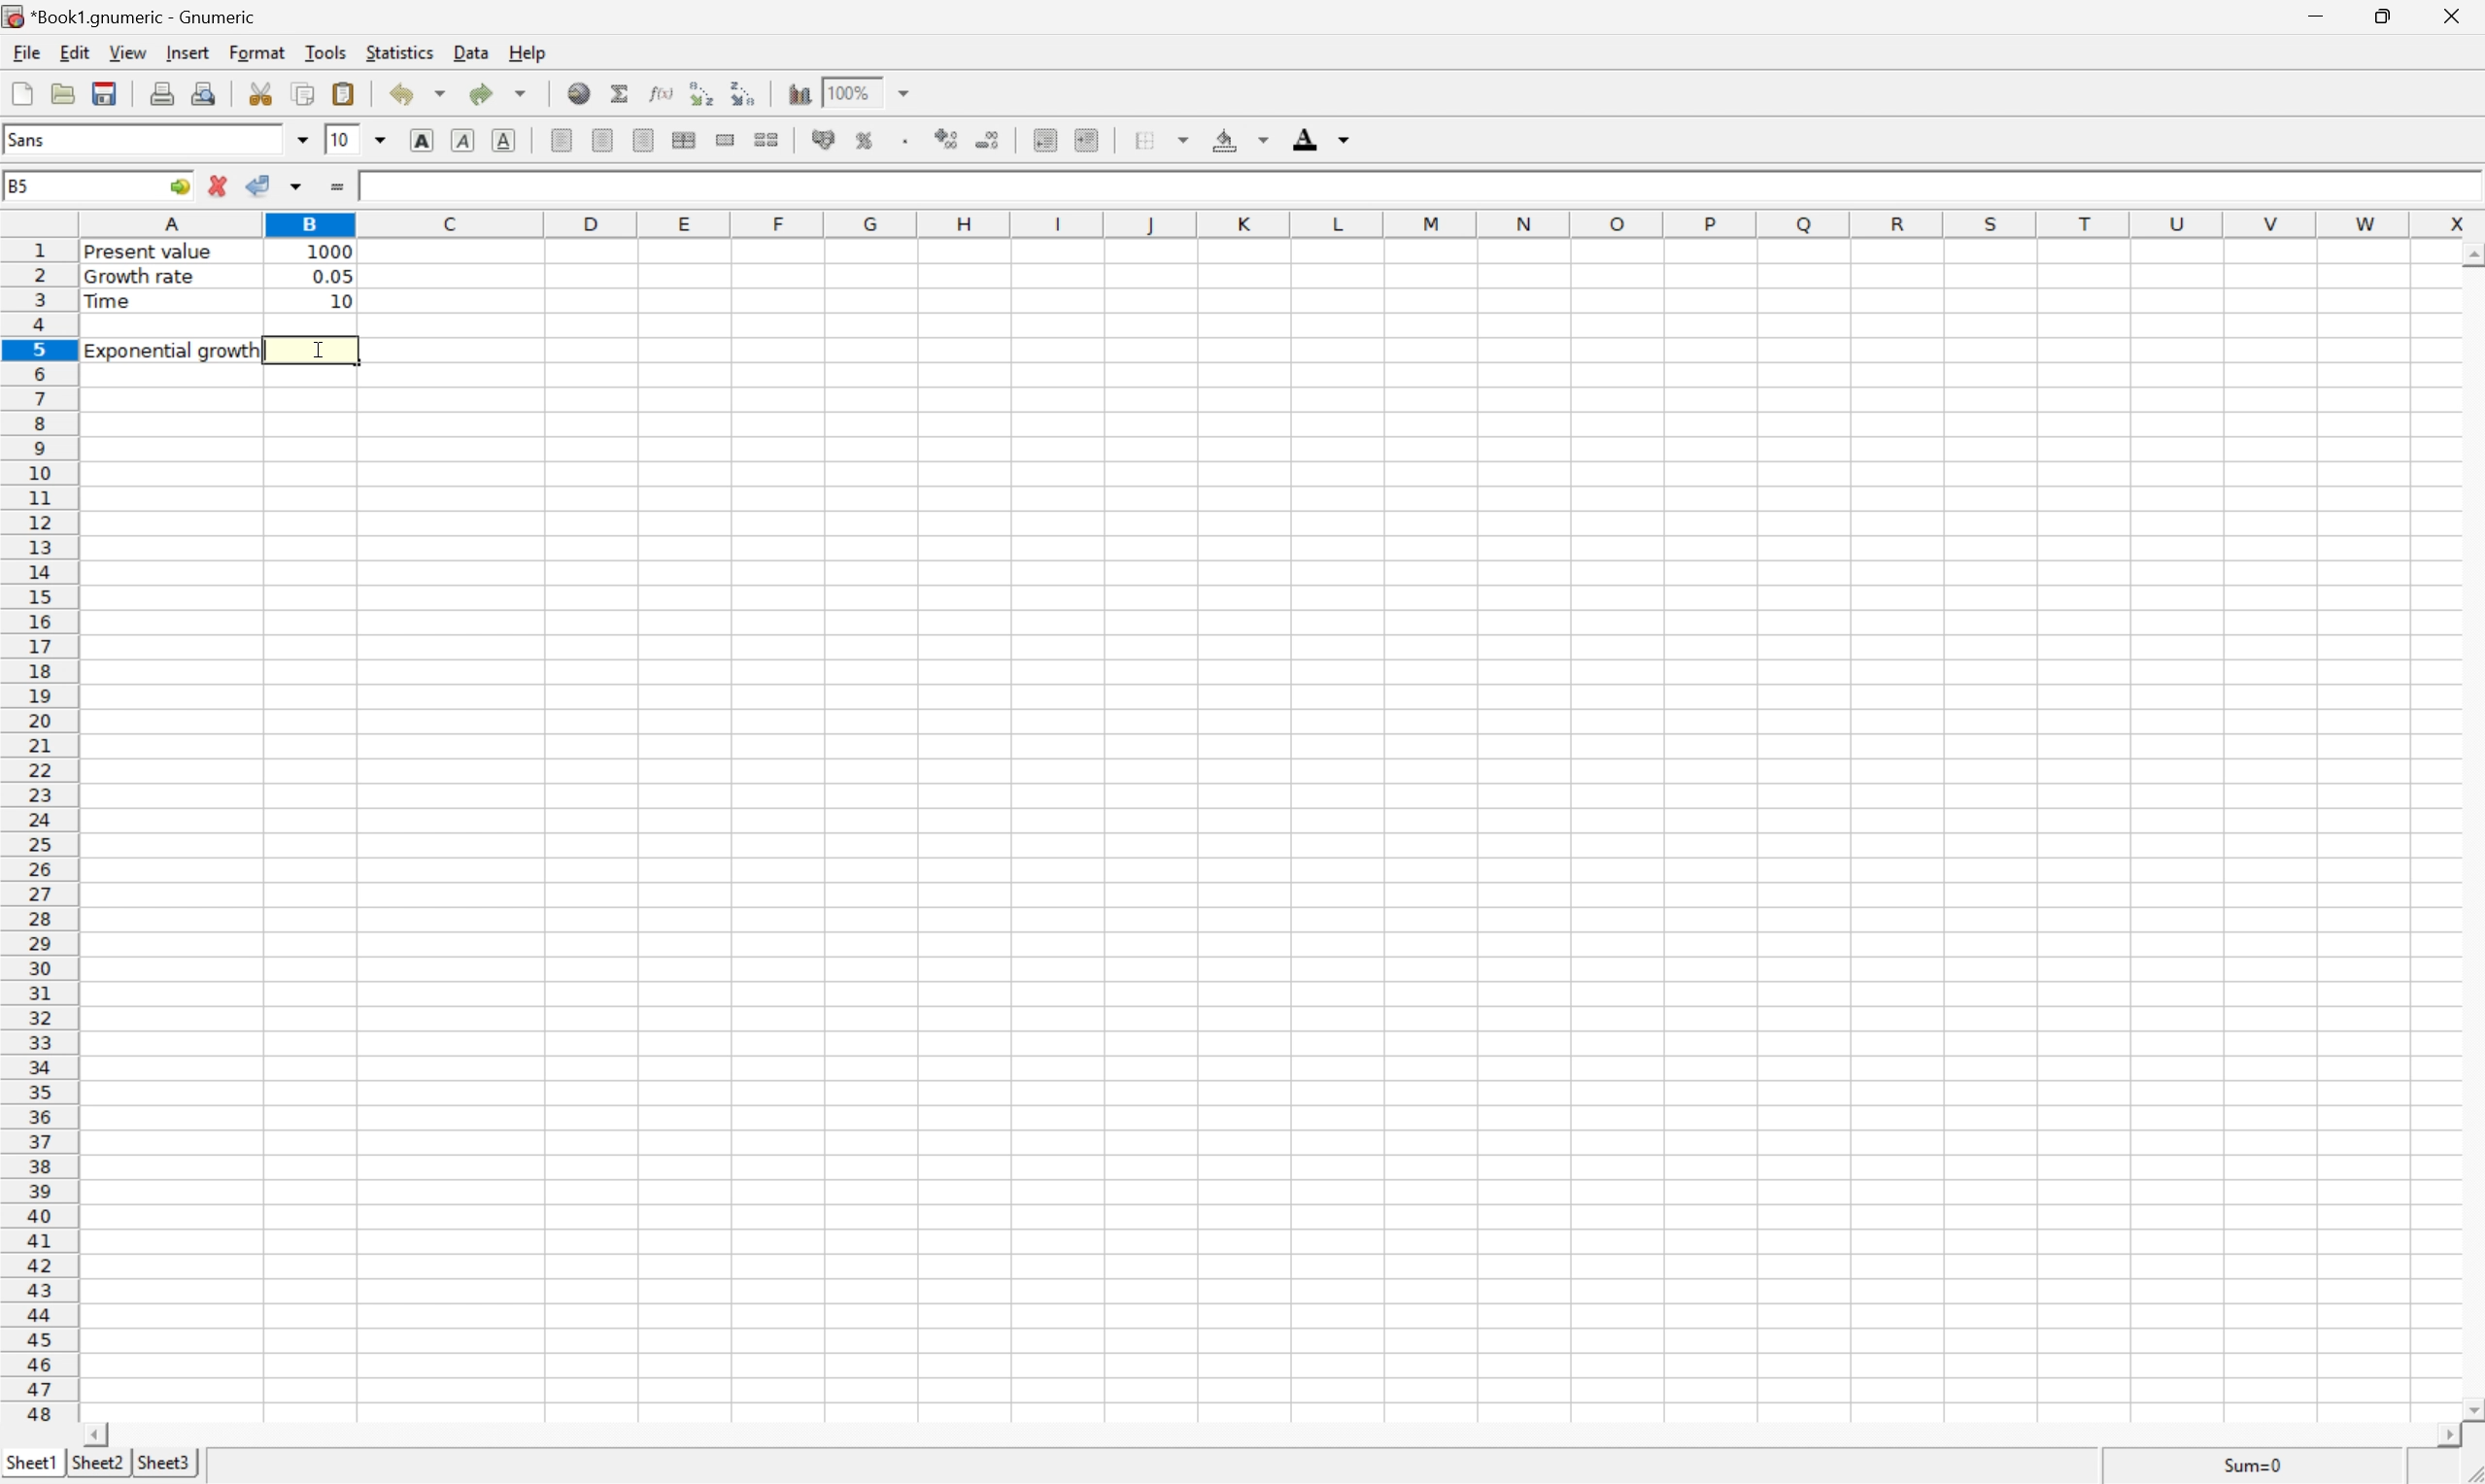 This screenshot has width=2485, height=1484. Describe the element at coordinates (33, 1466) in the screenshot. I see `Sheet1` at that location.